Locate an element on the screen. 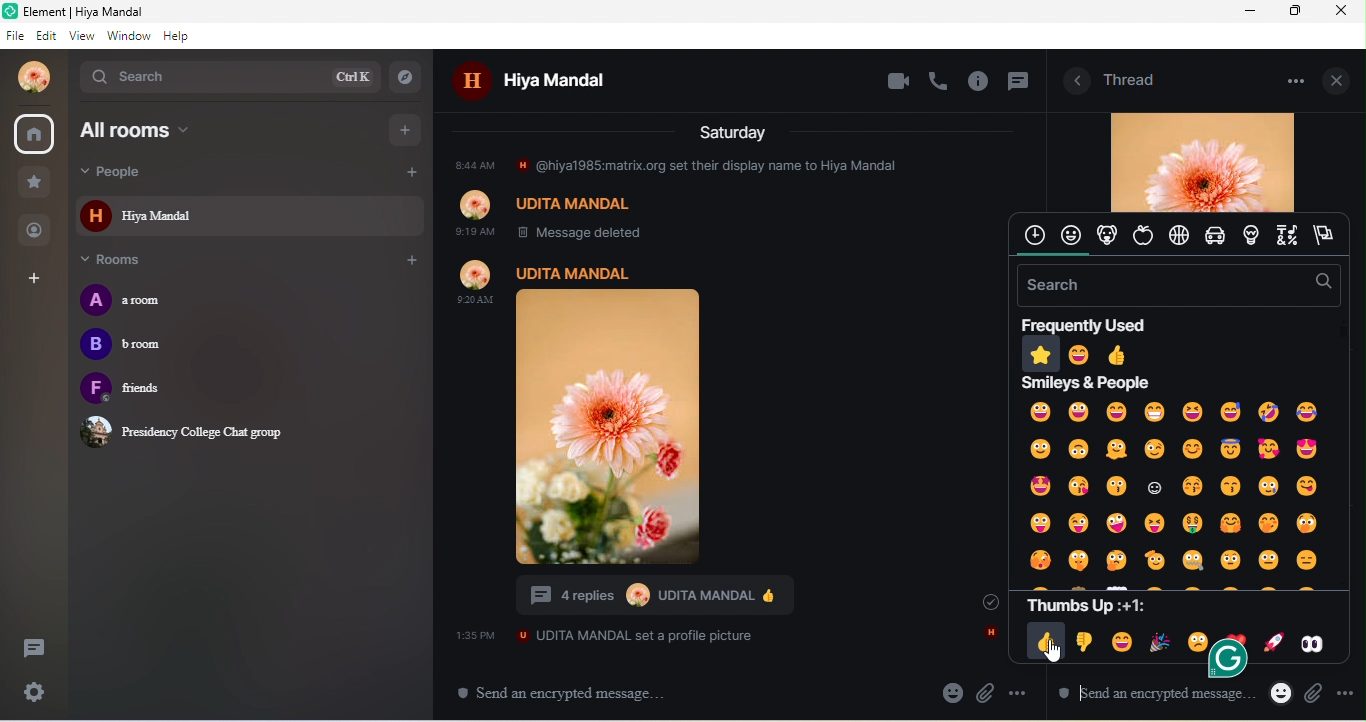 This screenshot has width=1366, height=722. scroll to most recent message is located at coordinates (981, 601).